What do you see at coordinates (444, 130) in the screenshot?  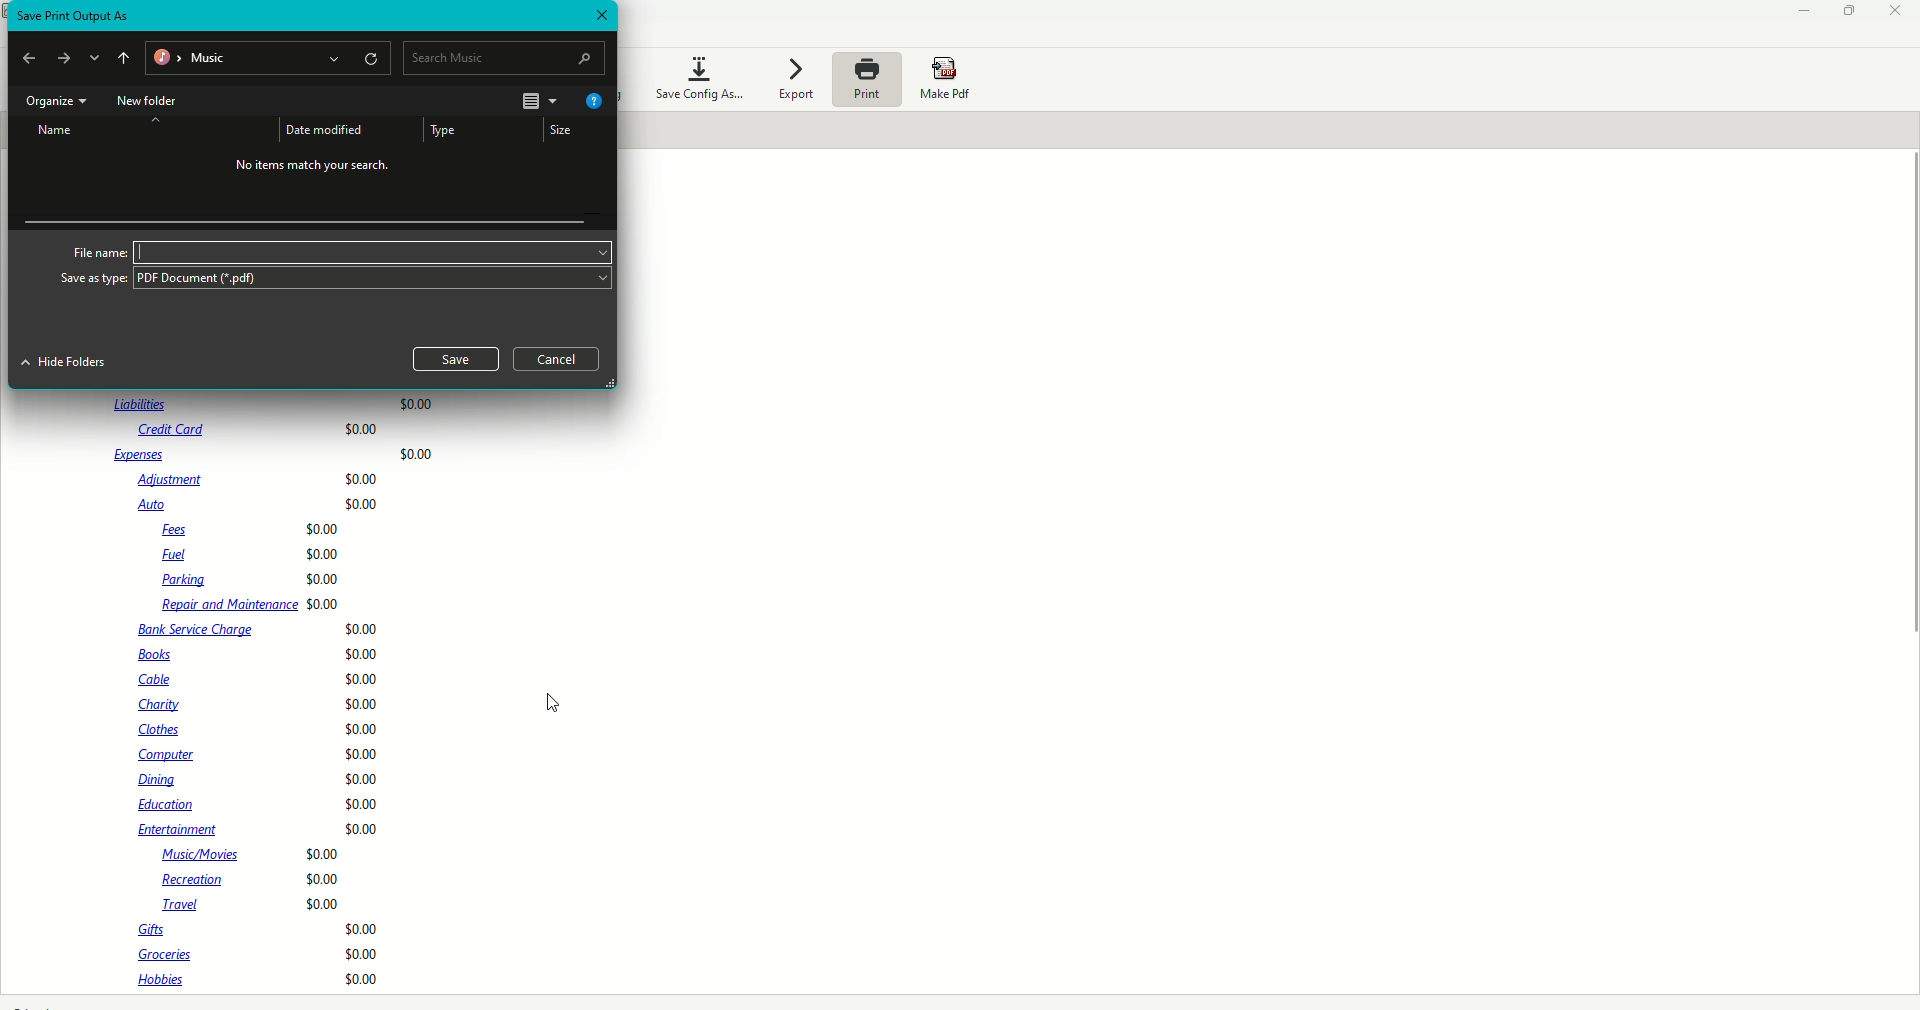 I see `Type` at bounding box center [444, 130].